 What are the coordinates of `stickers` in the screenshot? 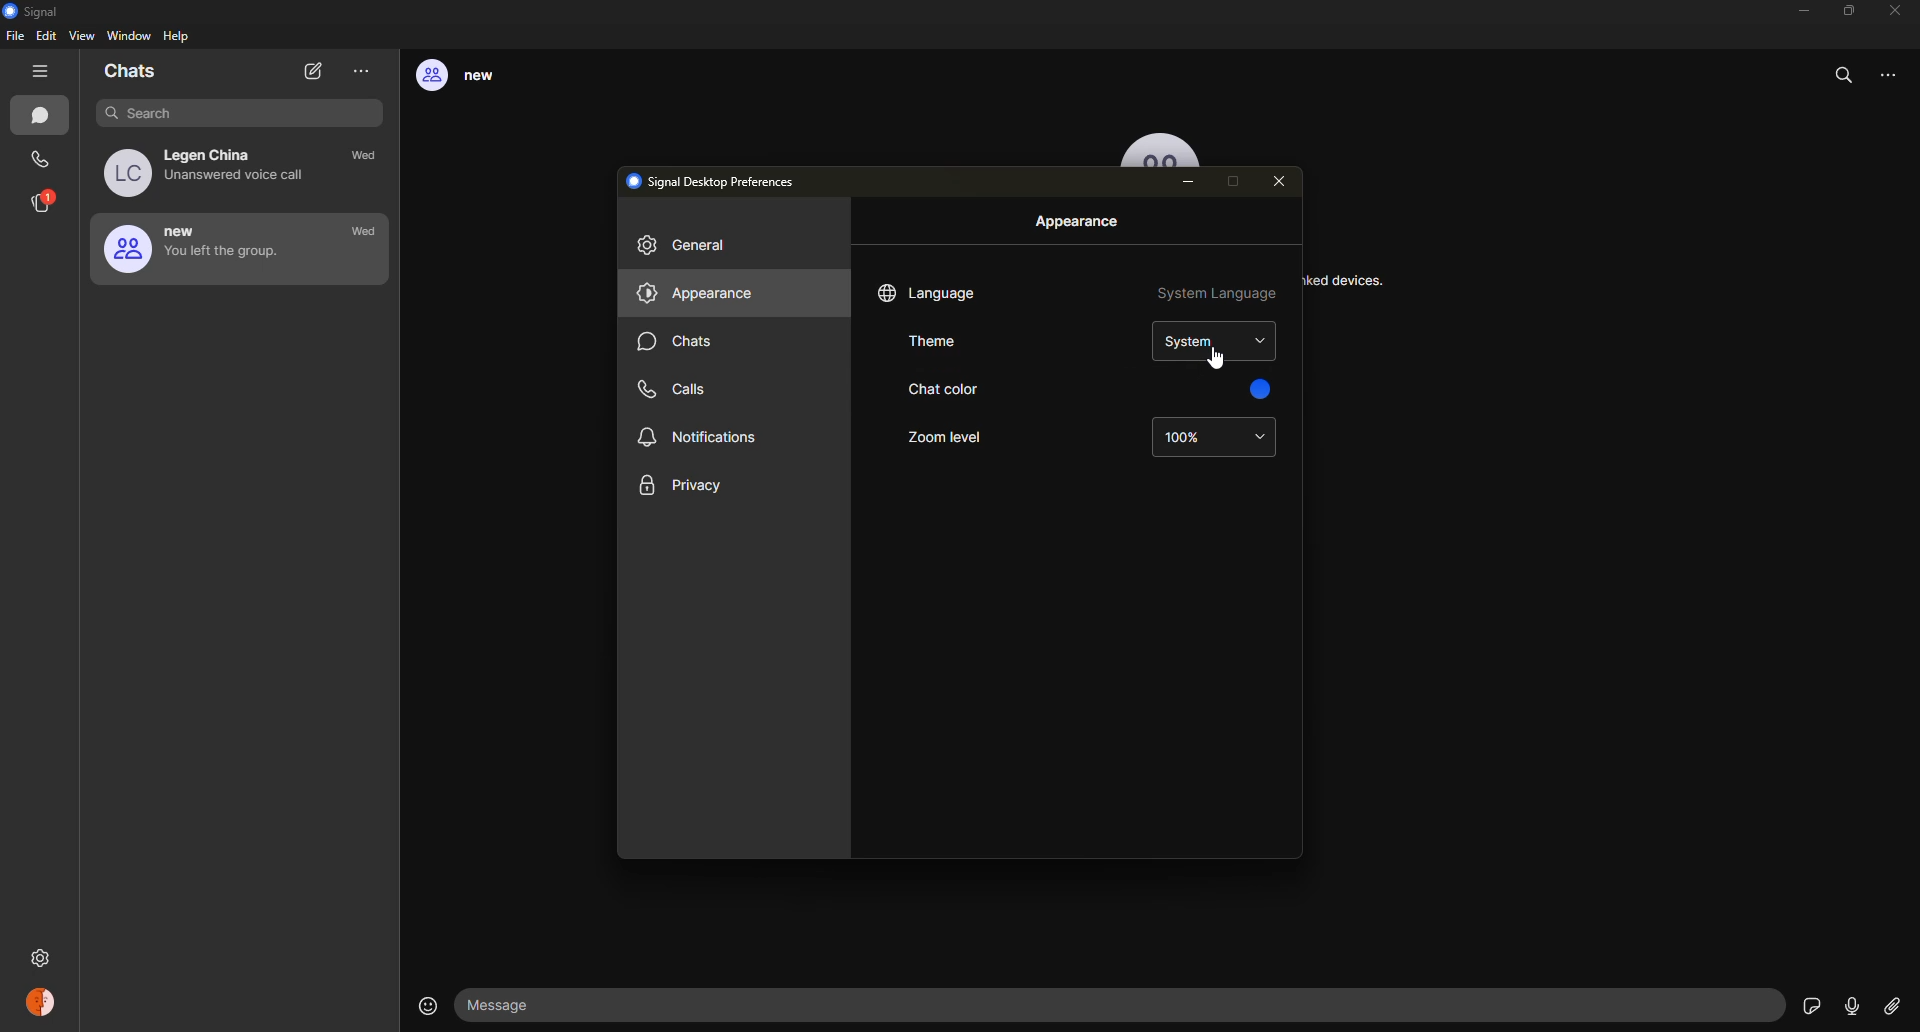 It's located at (1809, 1004).